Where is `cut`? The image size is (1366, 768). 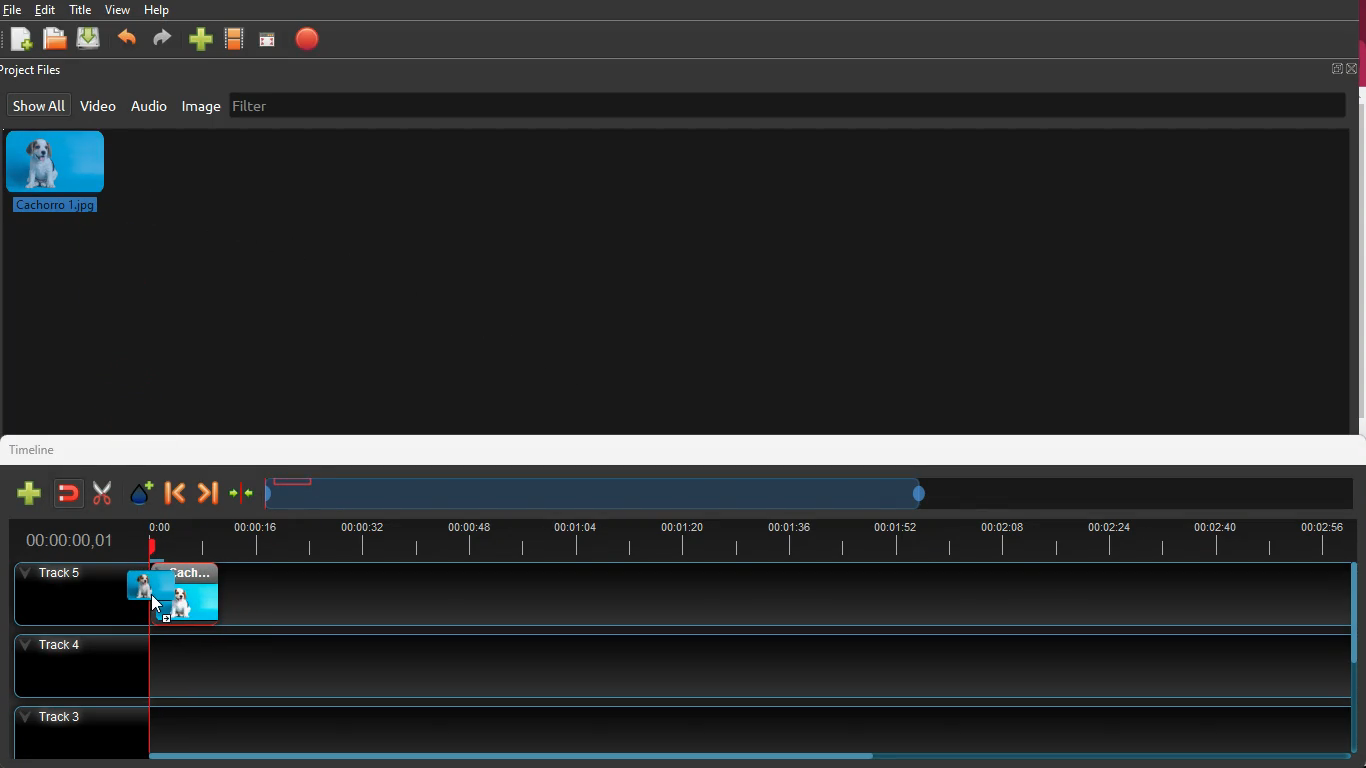
cut is located at coordinates (97, 493).